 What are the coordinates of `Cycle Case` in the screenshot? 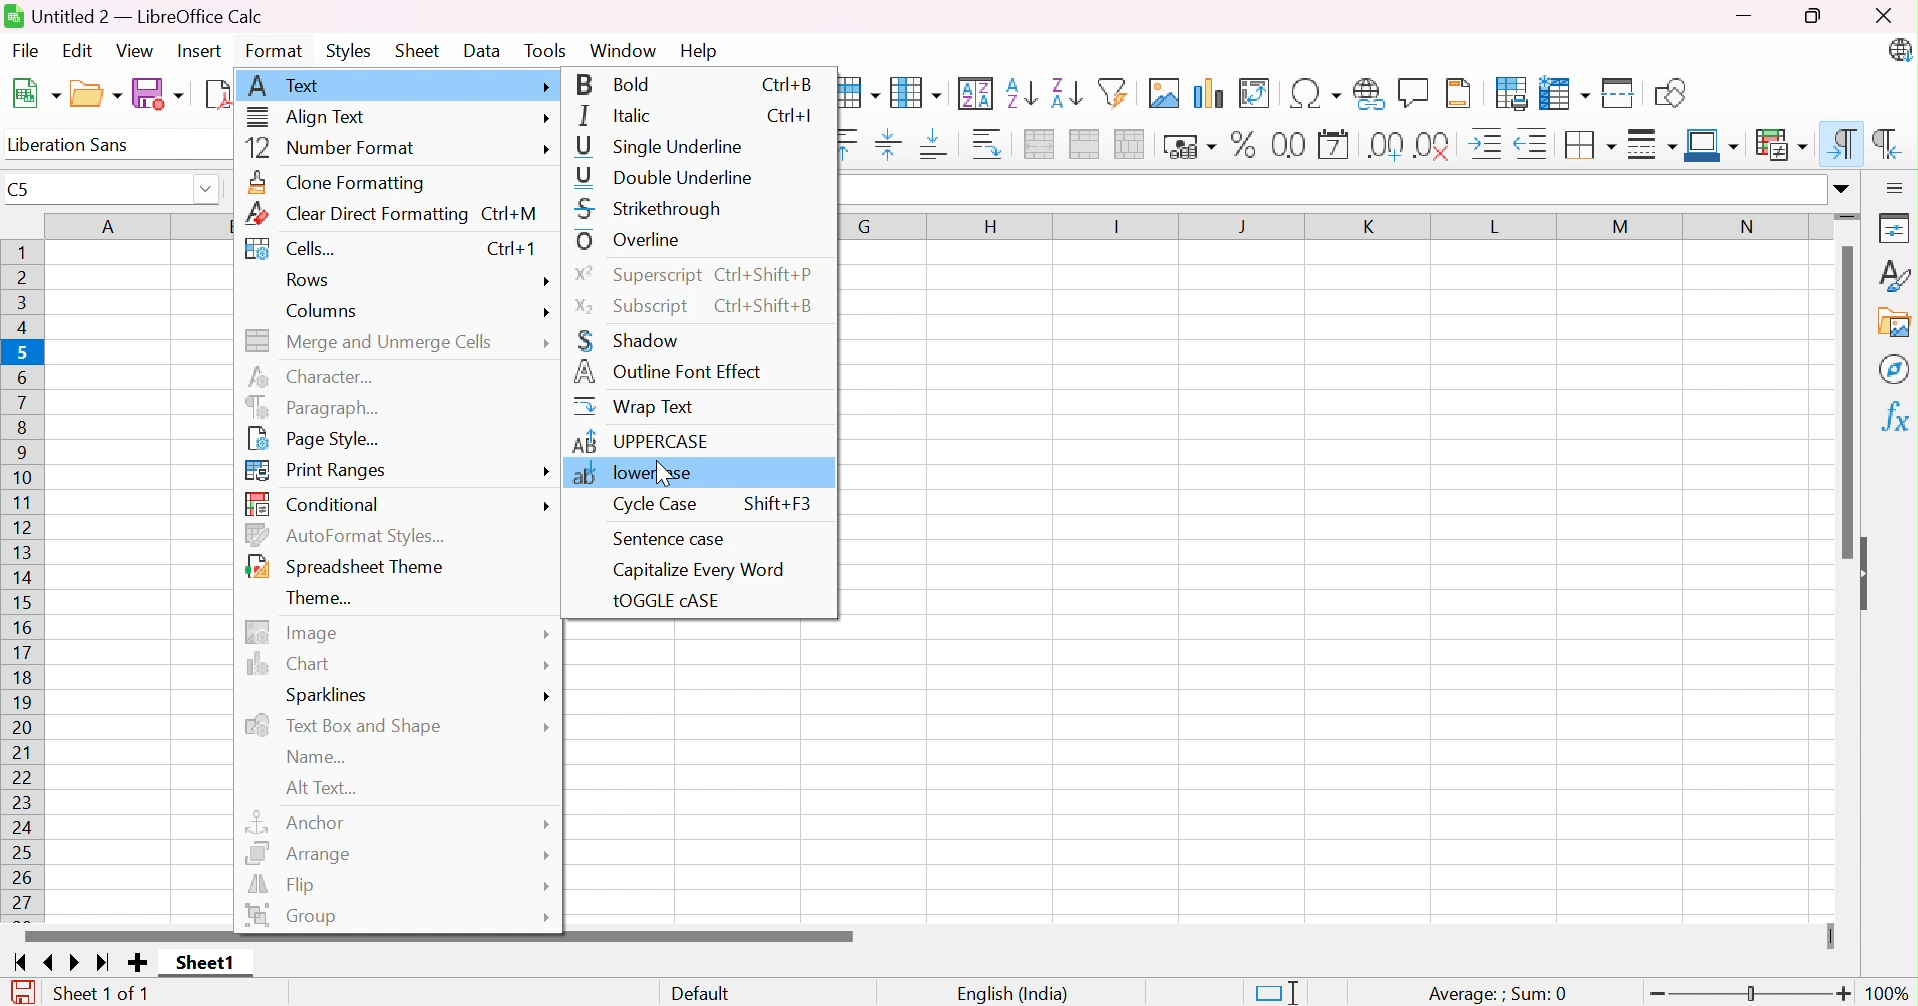 It's located at (656, 505).